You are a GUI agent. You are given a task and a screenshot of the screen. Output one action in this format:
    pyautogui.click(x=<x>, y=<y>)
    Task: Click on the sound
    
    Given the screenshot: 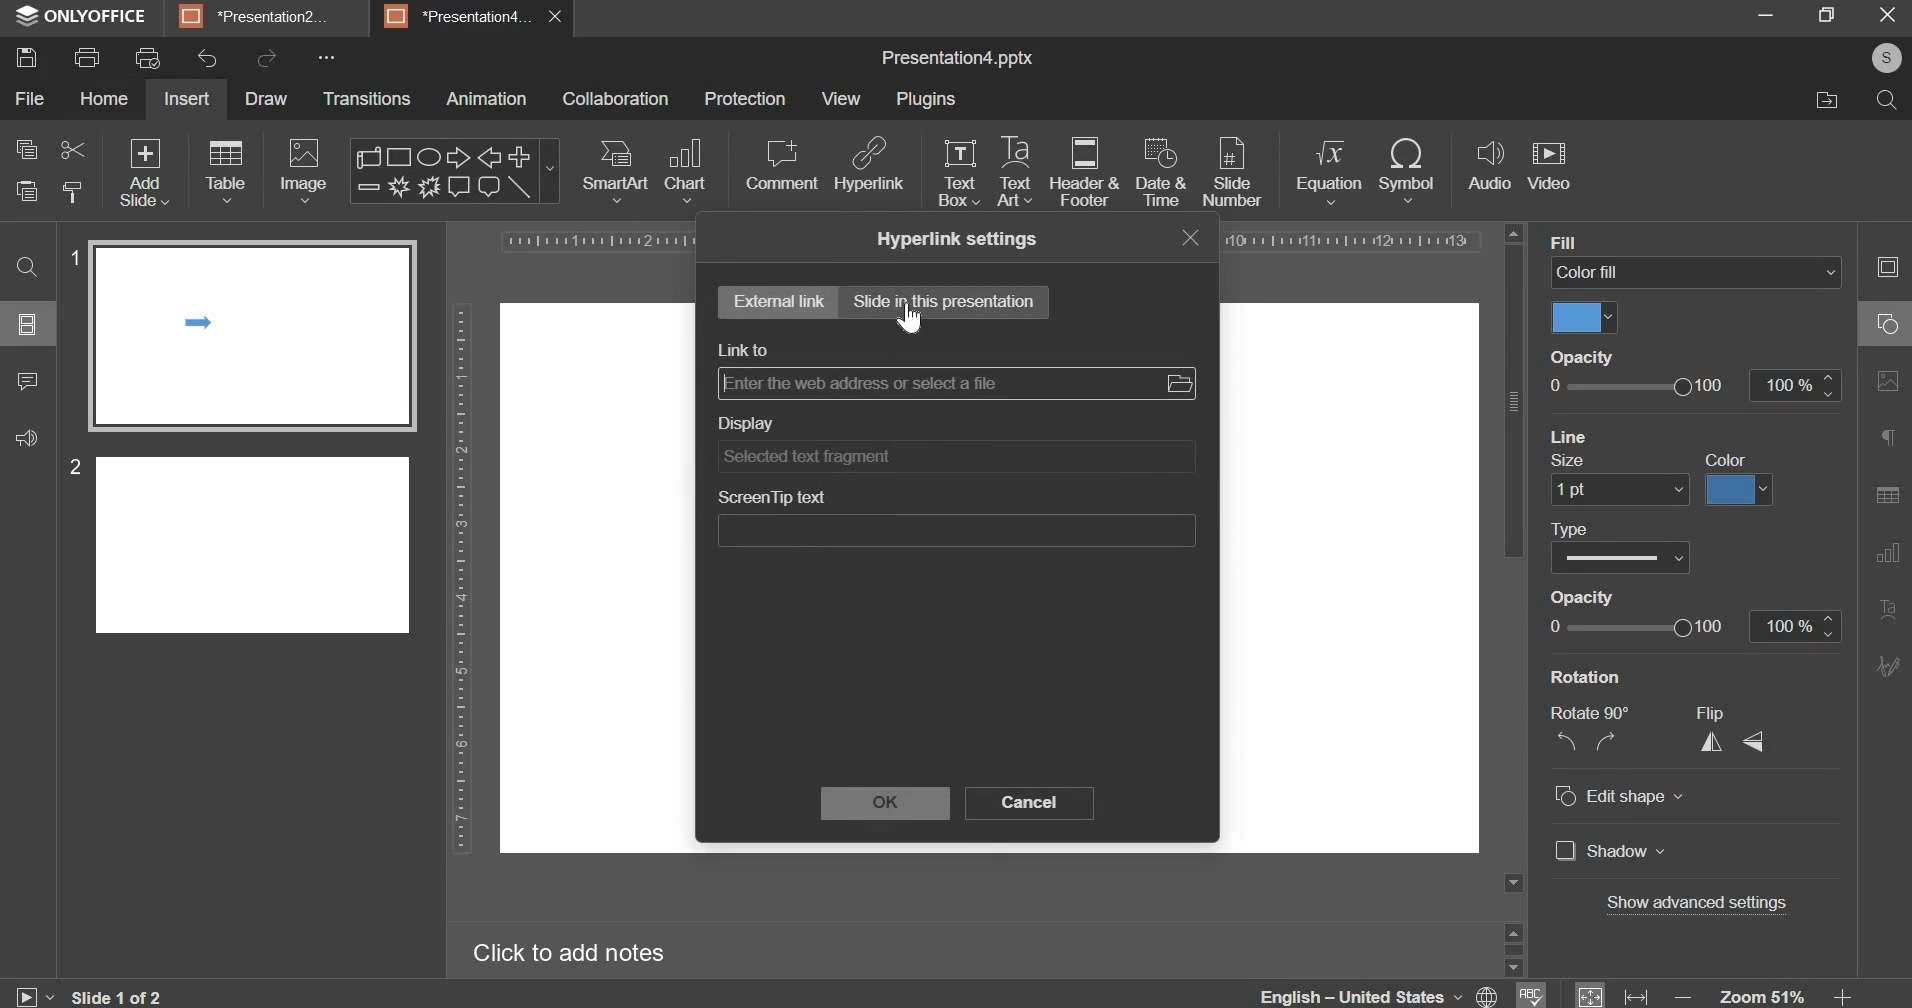 What is the action you would take?
    pyautogui.click(x=26, y=442)
    